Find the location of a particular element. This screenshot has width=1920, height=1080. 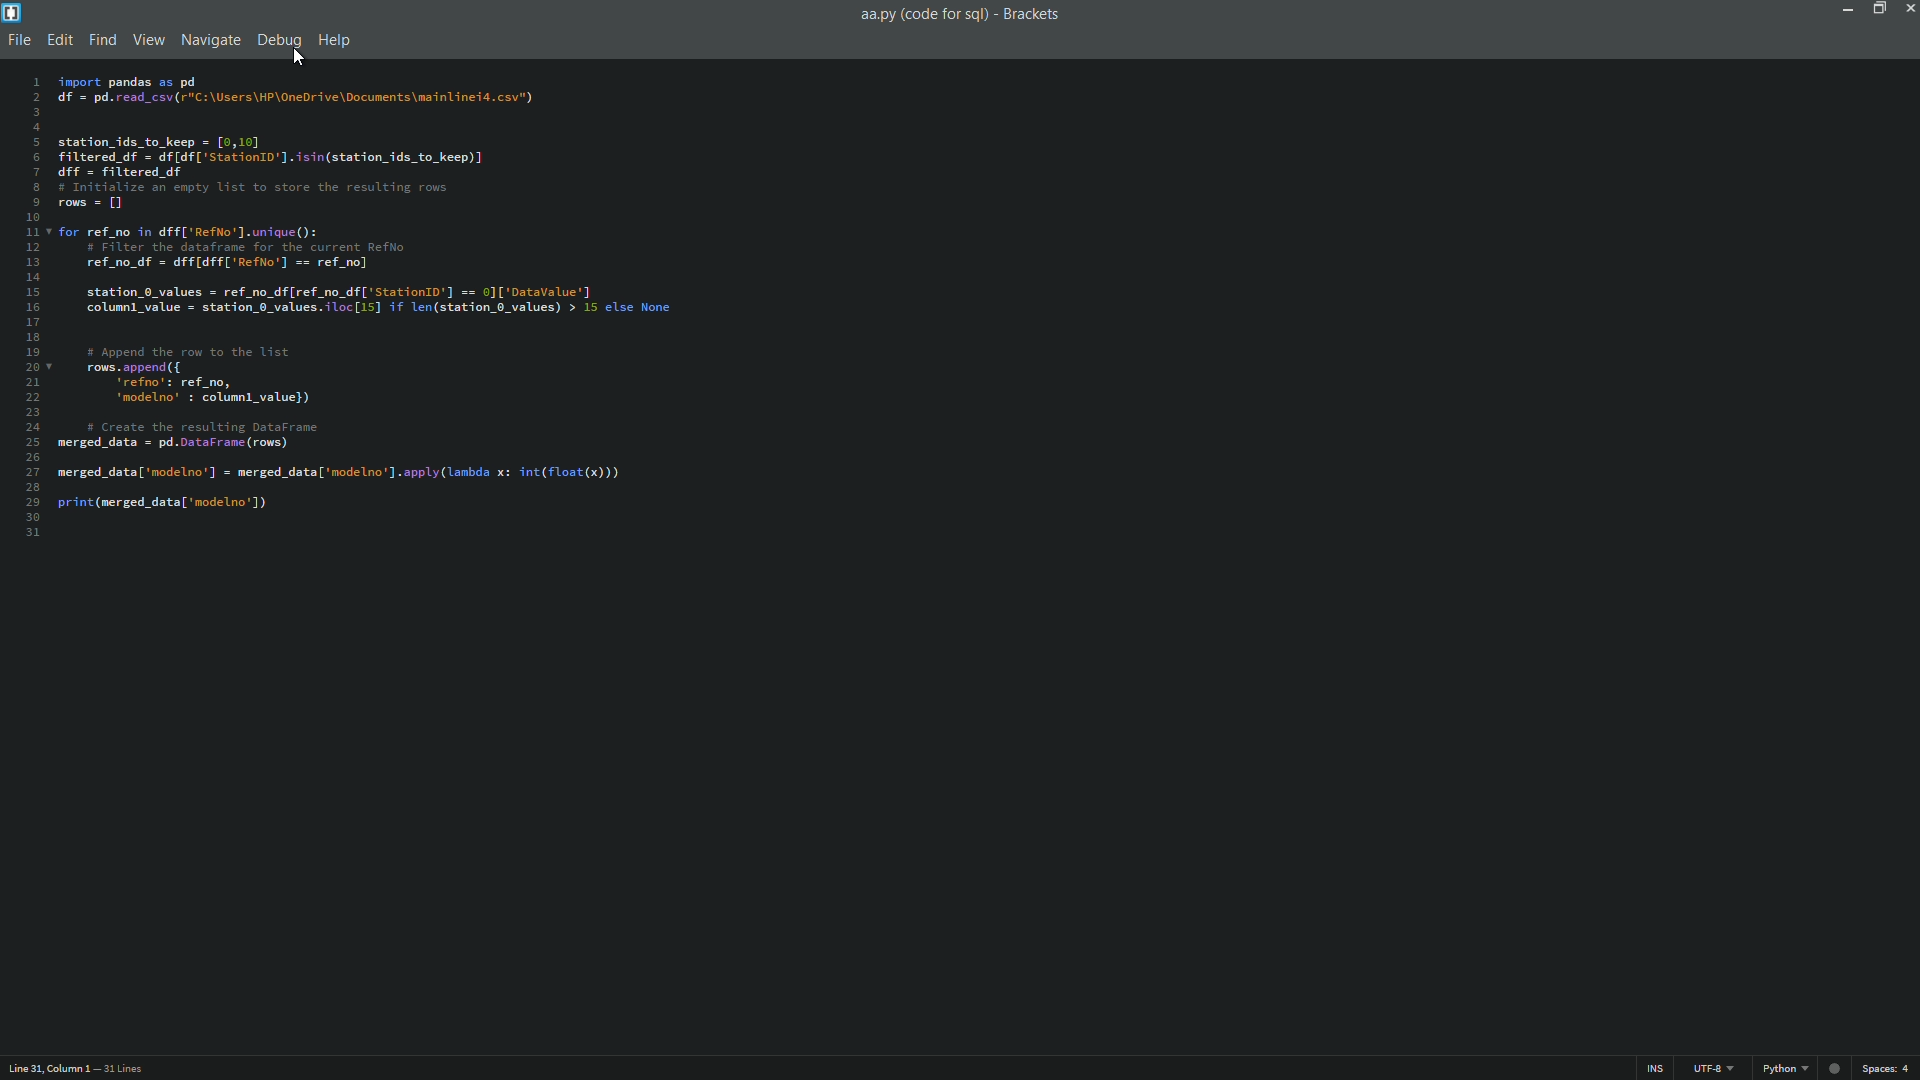

help menu is located at coordinates (337, 41).